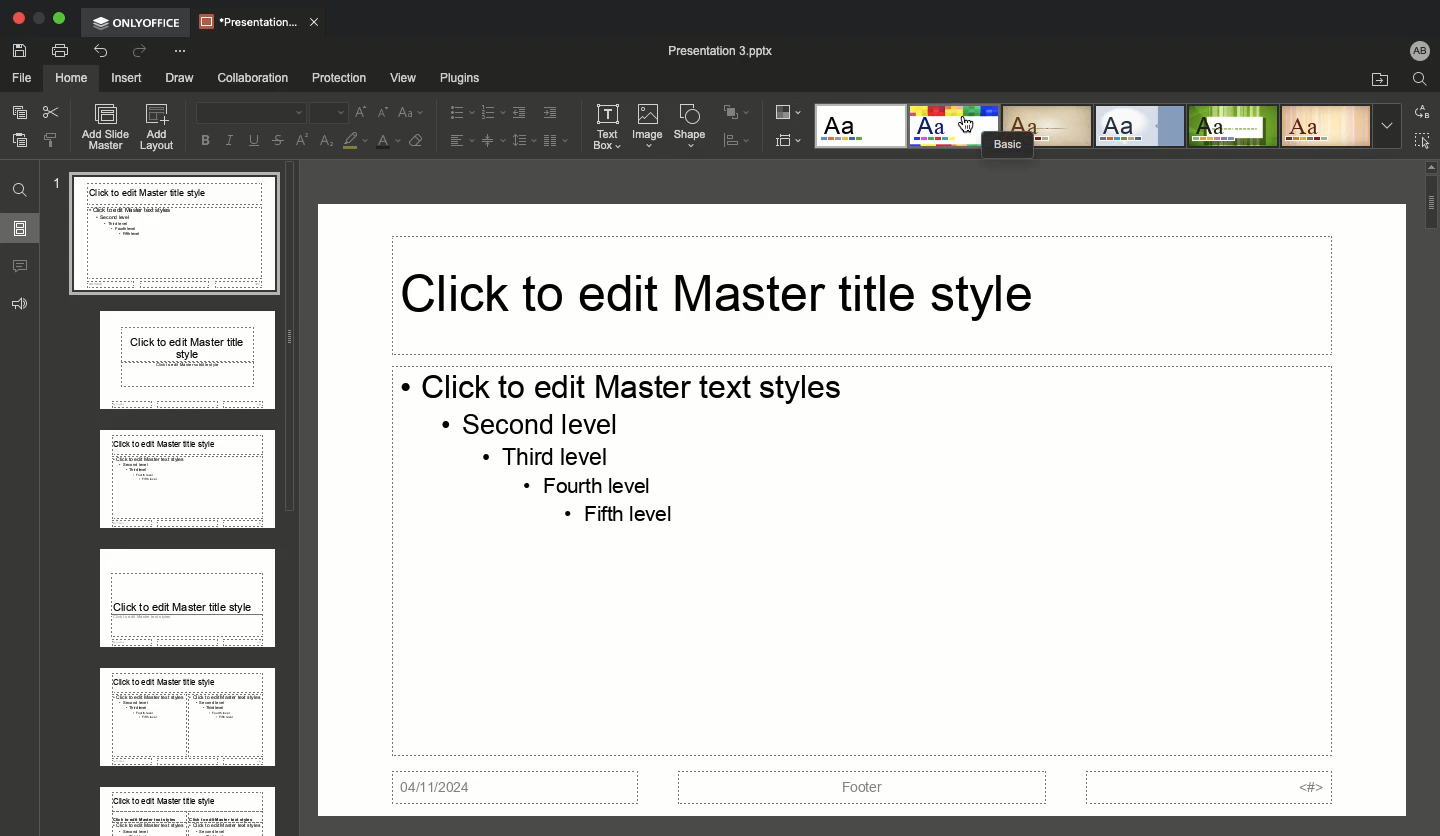 This screenshot has width=1440, height=836. What do you see at coordinates (22, 302) in the screenshot?
I see `Feedback & support` at bounding box center [22, 302].